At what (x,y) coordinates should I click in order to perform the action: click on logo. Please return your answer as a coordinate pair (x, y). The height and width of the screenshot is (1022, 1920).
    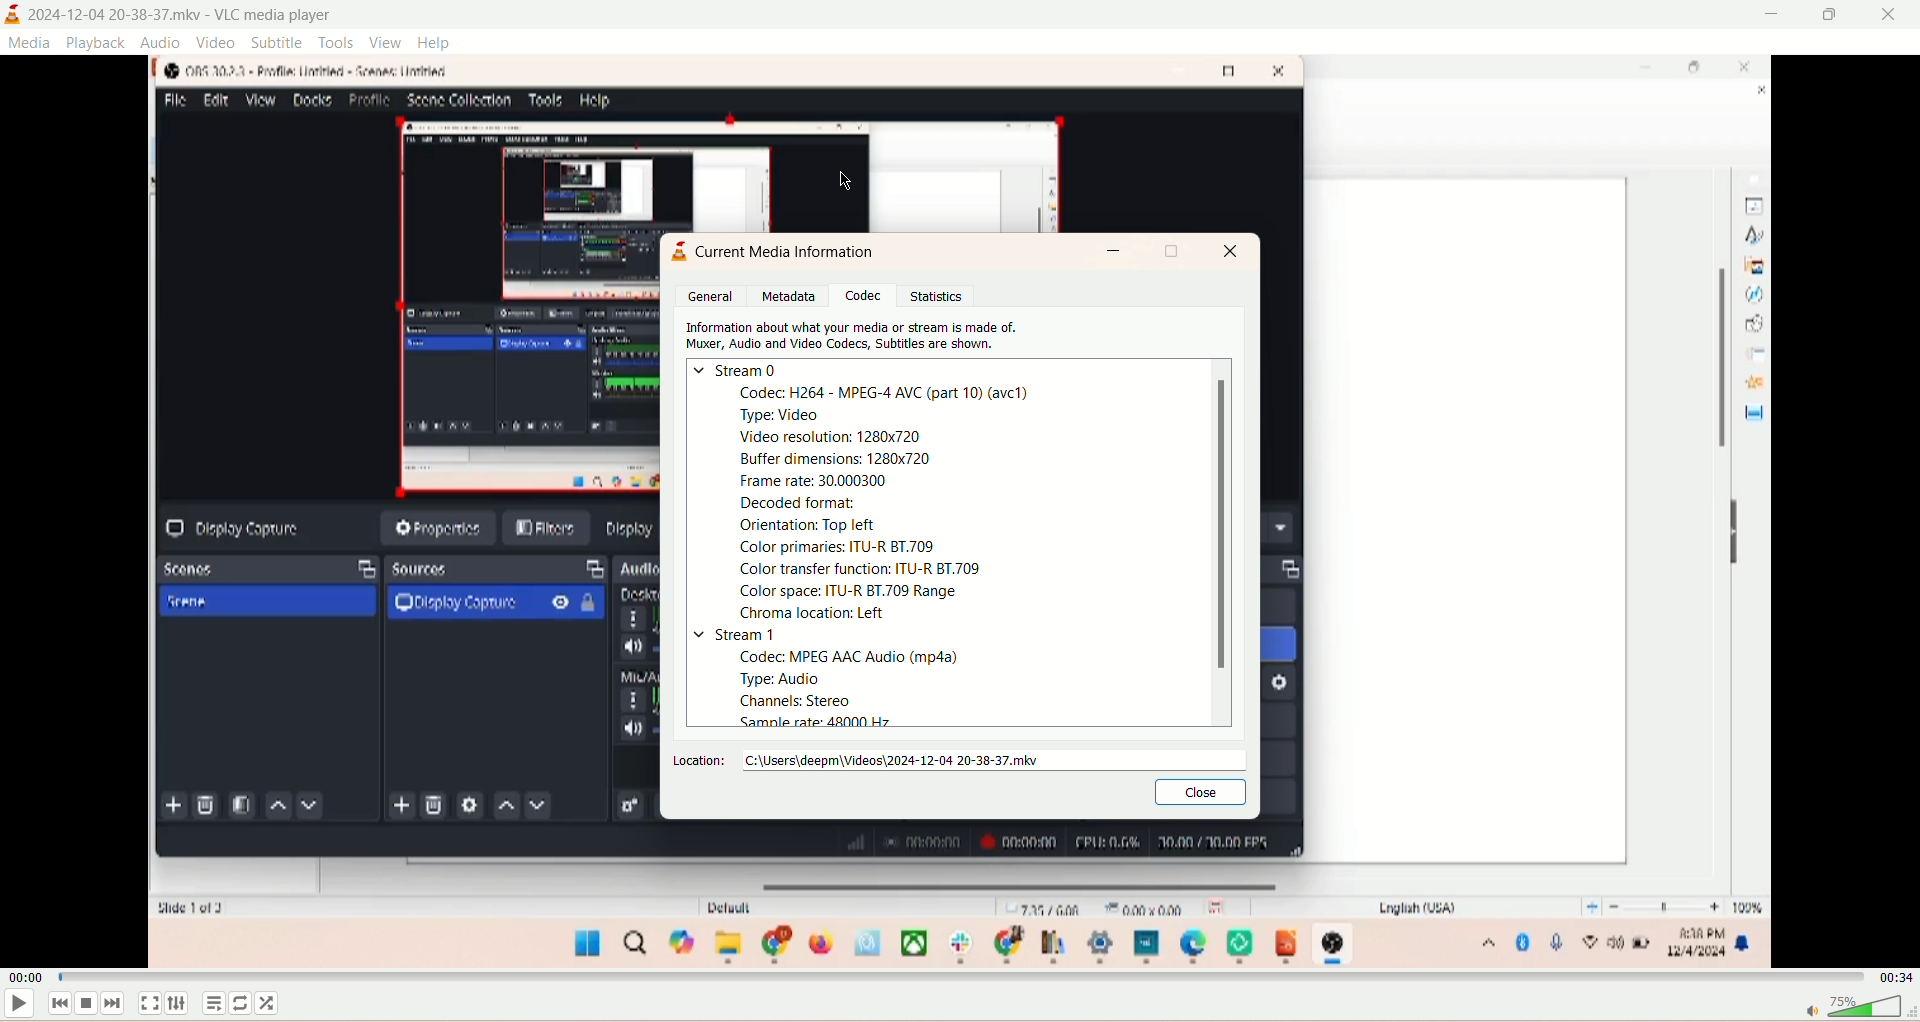
    Looking at the image, I should click on (674, 252).